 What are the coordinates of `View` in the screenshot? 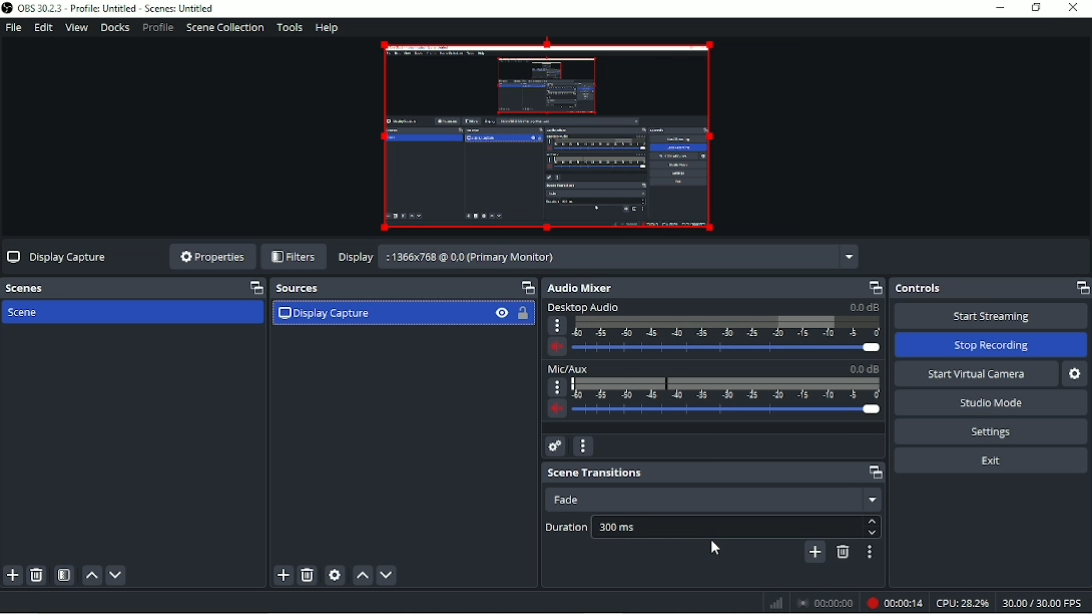 It's located at (75, 28).